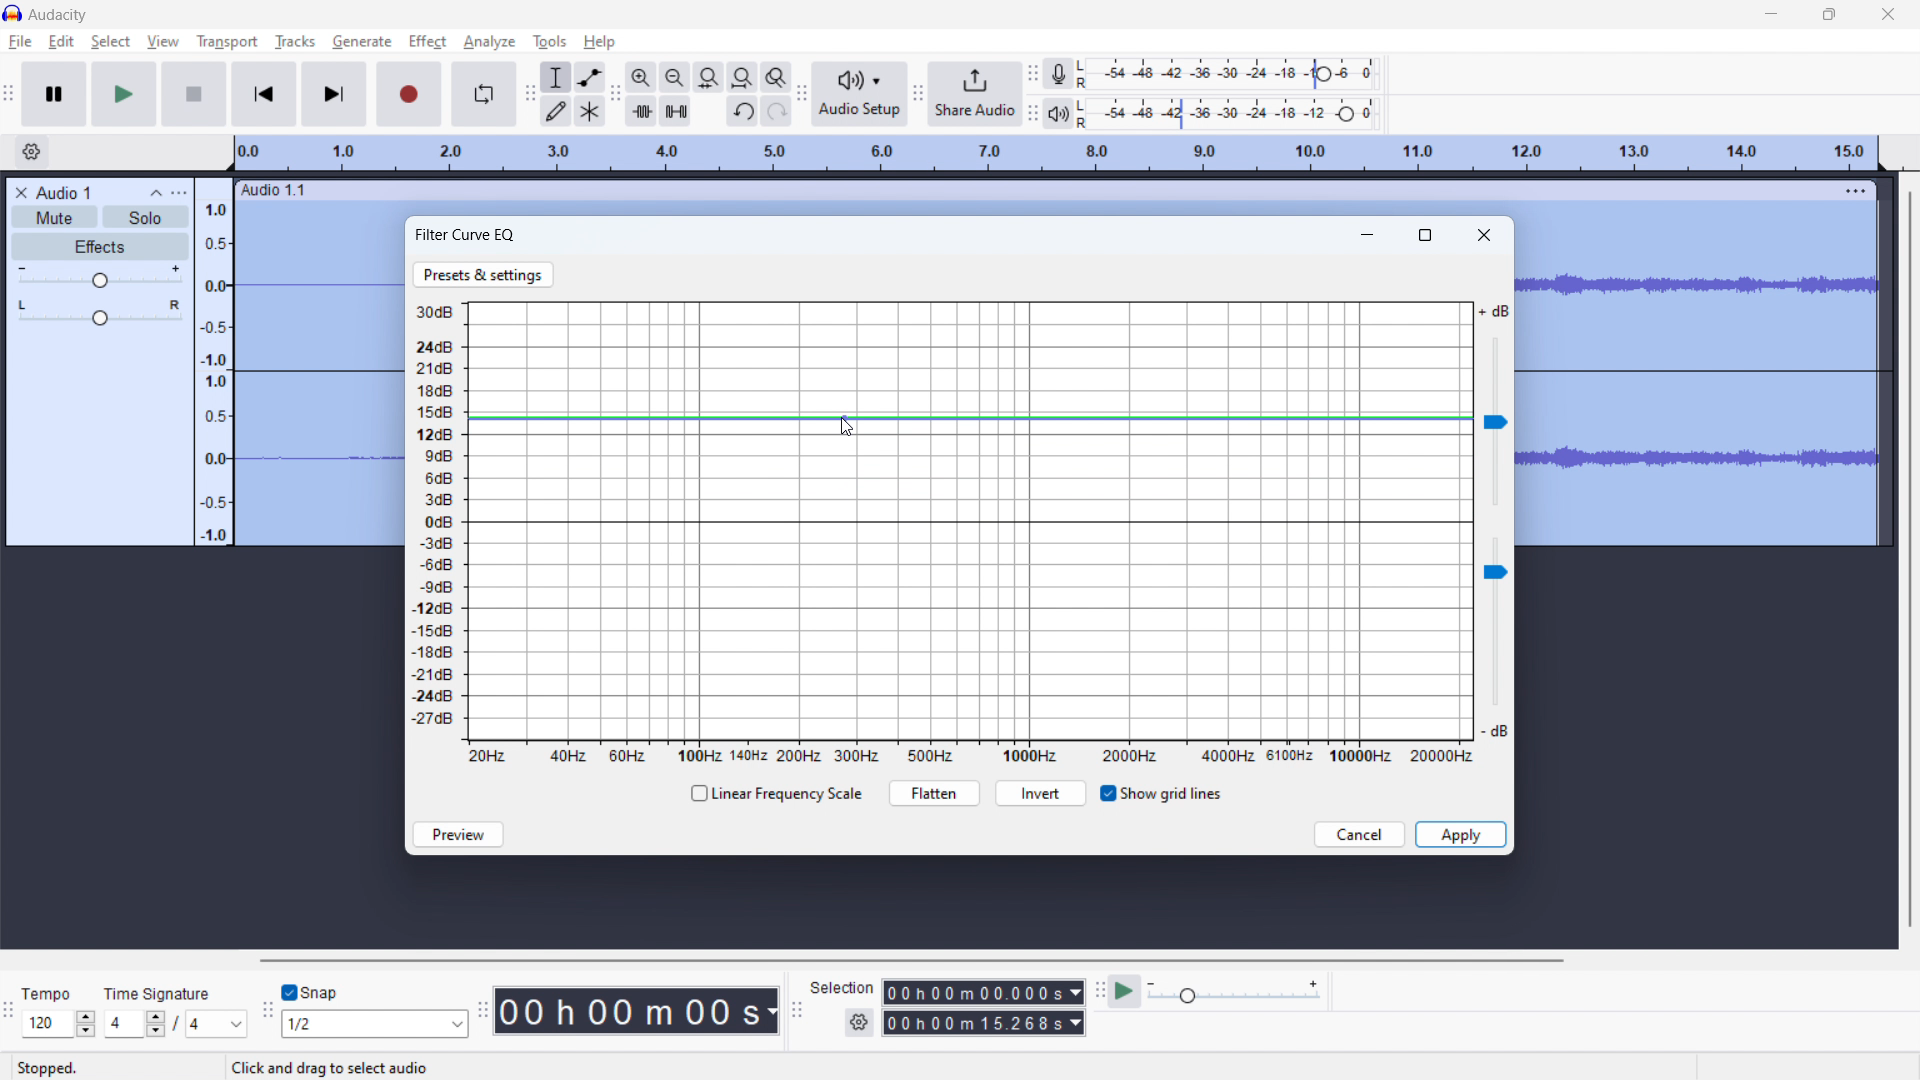 This screenshot has width=1920, height=1080. What do you see at coordinates (970, 418) in the screenshot?
I see `EQ line moved` at bounding box center [970, 418].